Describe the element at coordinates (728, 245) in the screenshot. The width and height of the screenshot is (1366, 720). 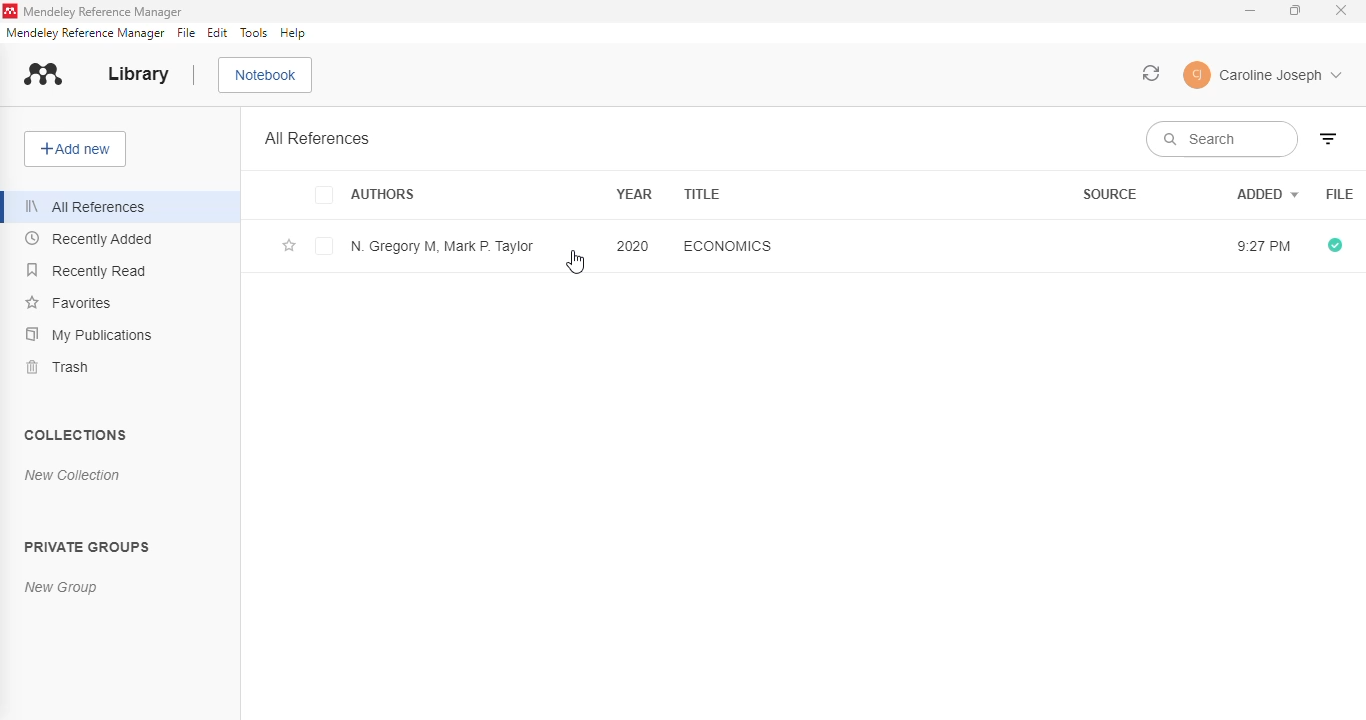
I see `economics` at that location.